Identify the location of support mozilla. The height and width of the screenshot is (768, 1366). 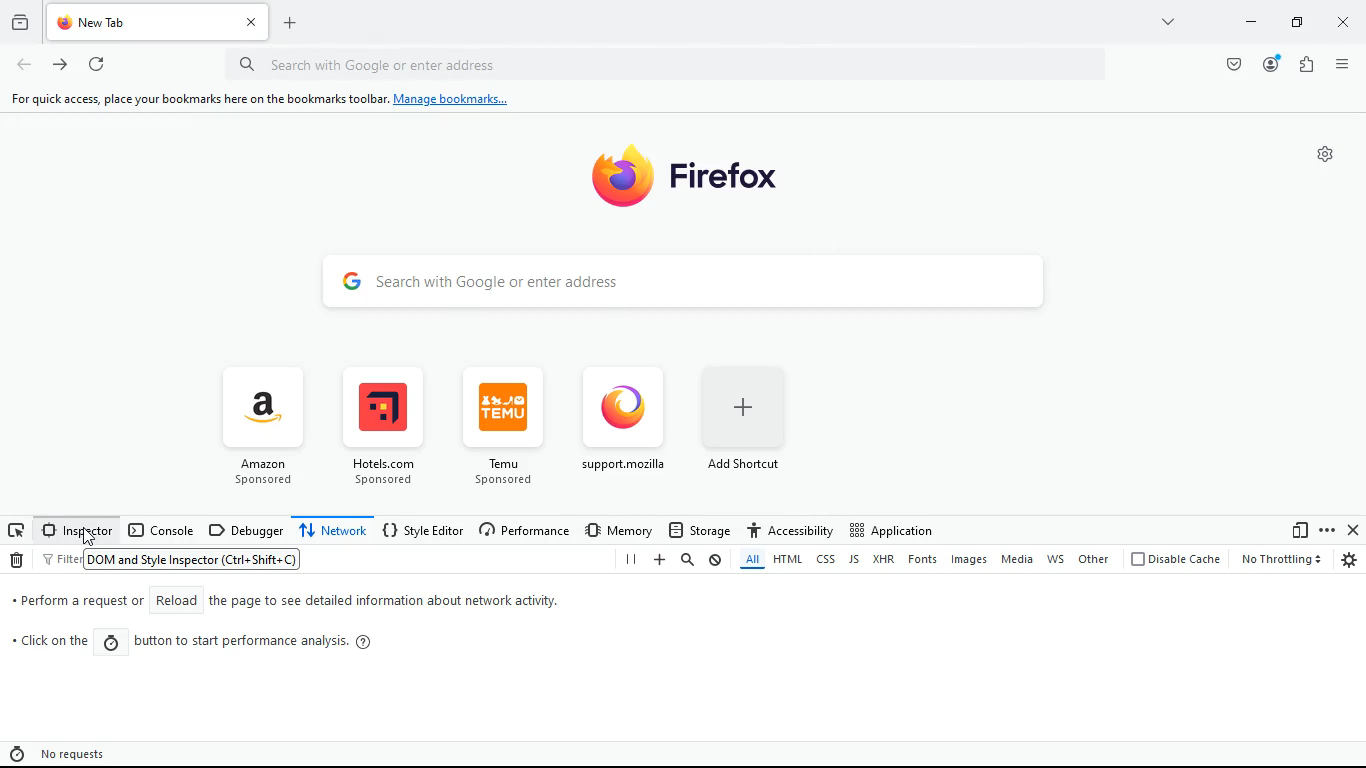
(628, 431).